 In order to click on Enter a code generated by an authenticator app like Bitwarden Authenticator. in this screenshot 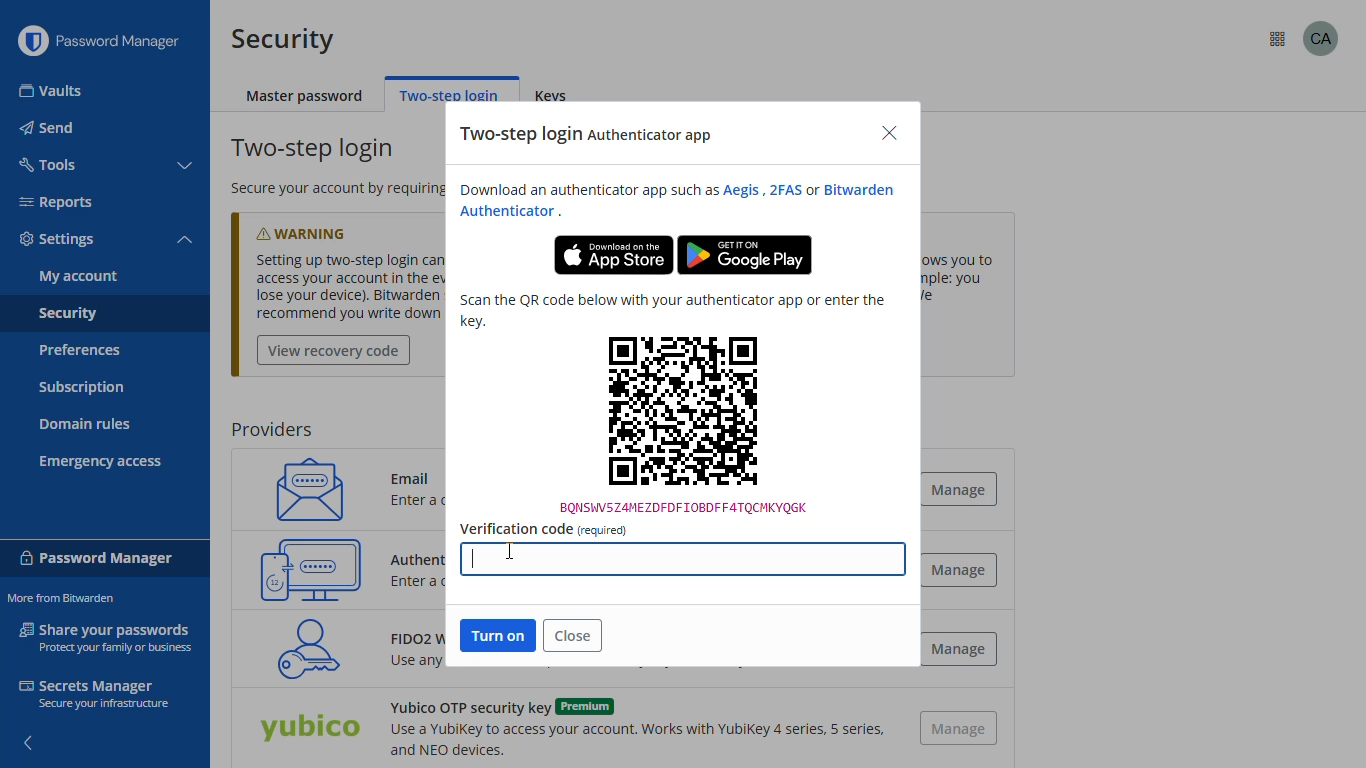, I will do `click(419, 585)`.